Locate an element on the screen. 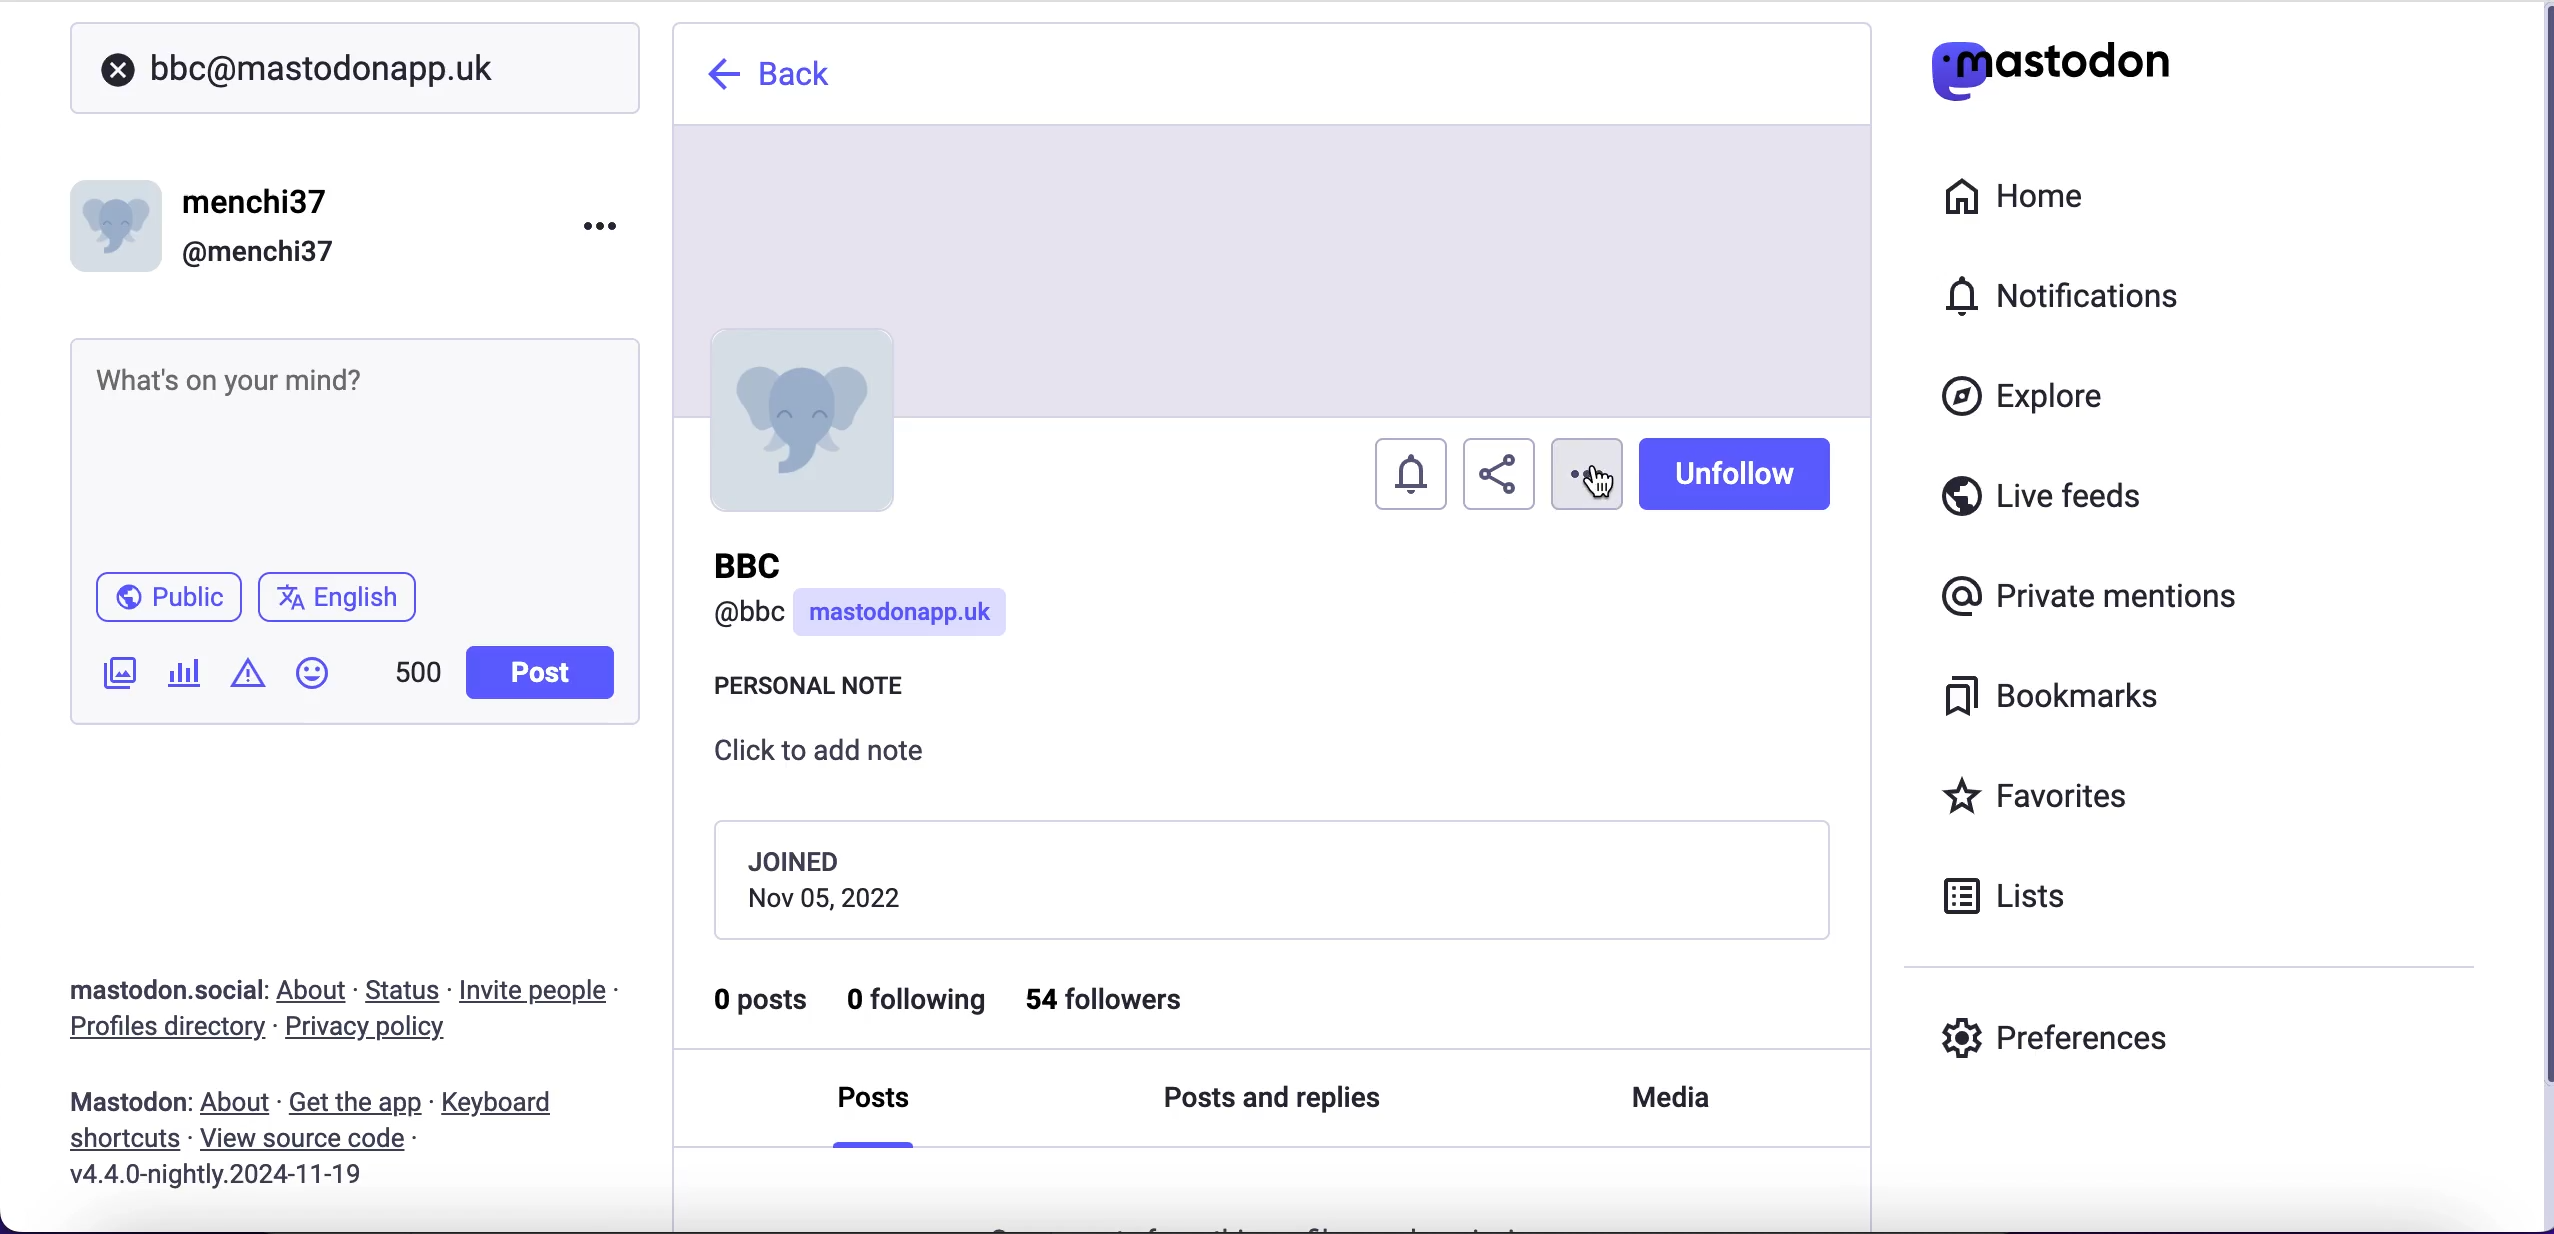 The width and height of the screenshot is (2554, 1234). 2024-11-19 is located at coordinates (231, 1173).